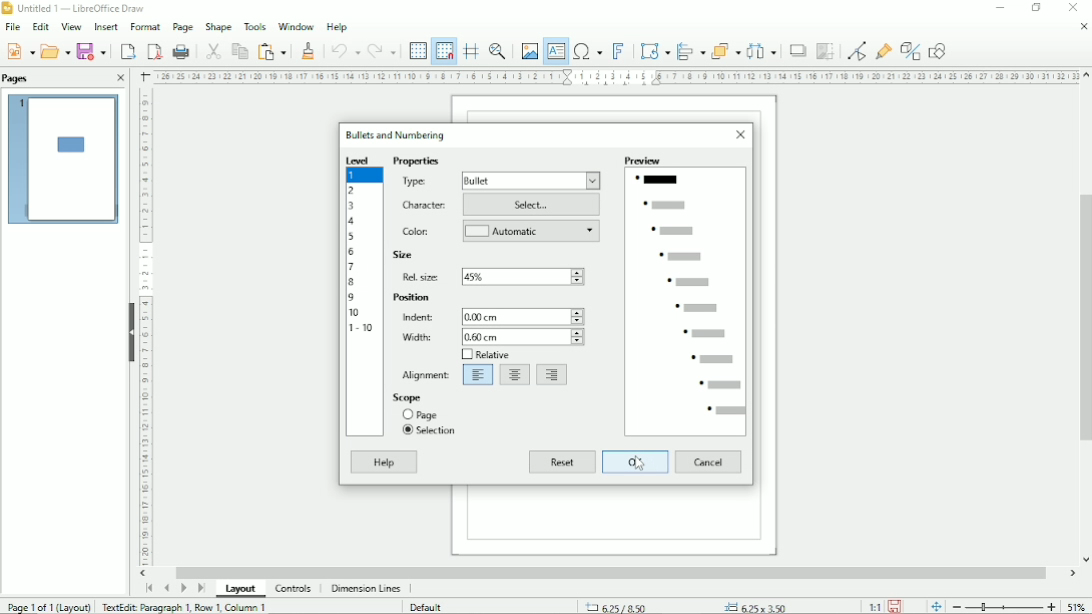 This screenshot has height=614, width=1092. Describe the element at coordinates (484, 355) in the screenshot. I see `Relative` at that location.